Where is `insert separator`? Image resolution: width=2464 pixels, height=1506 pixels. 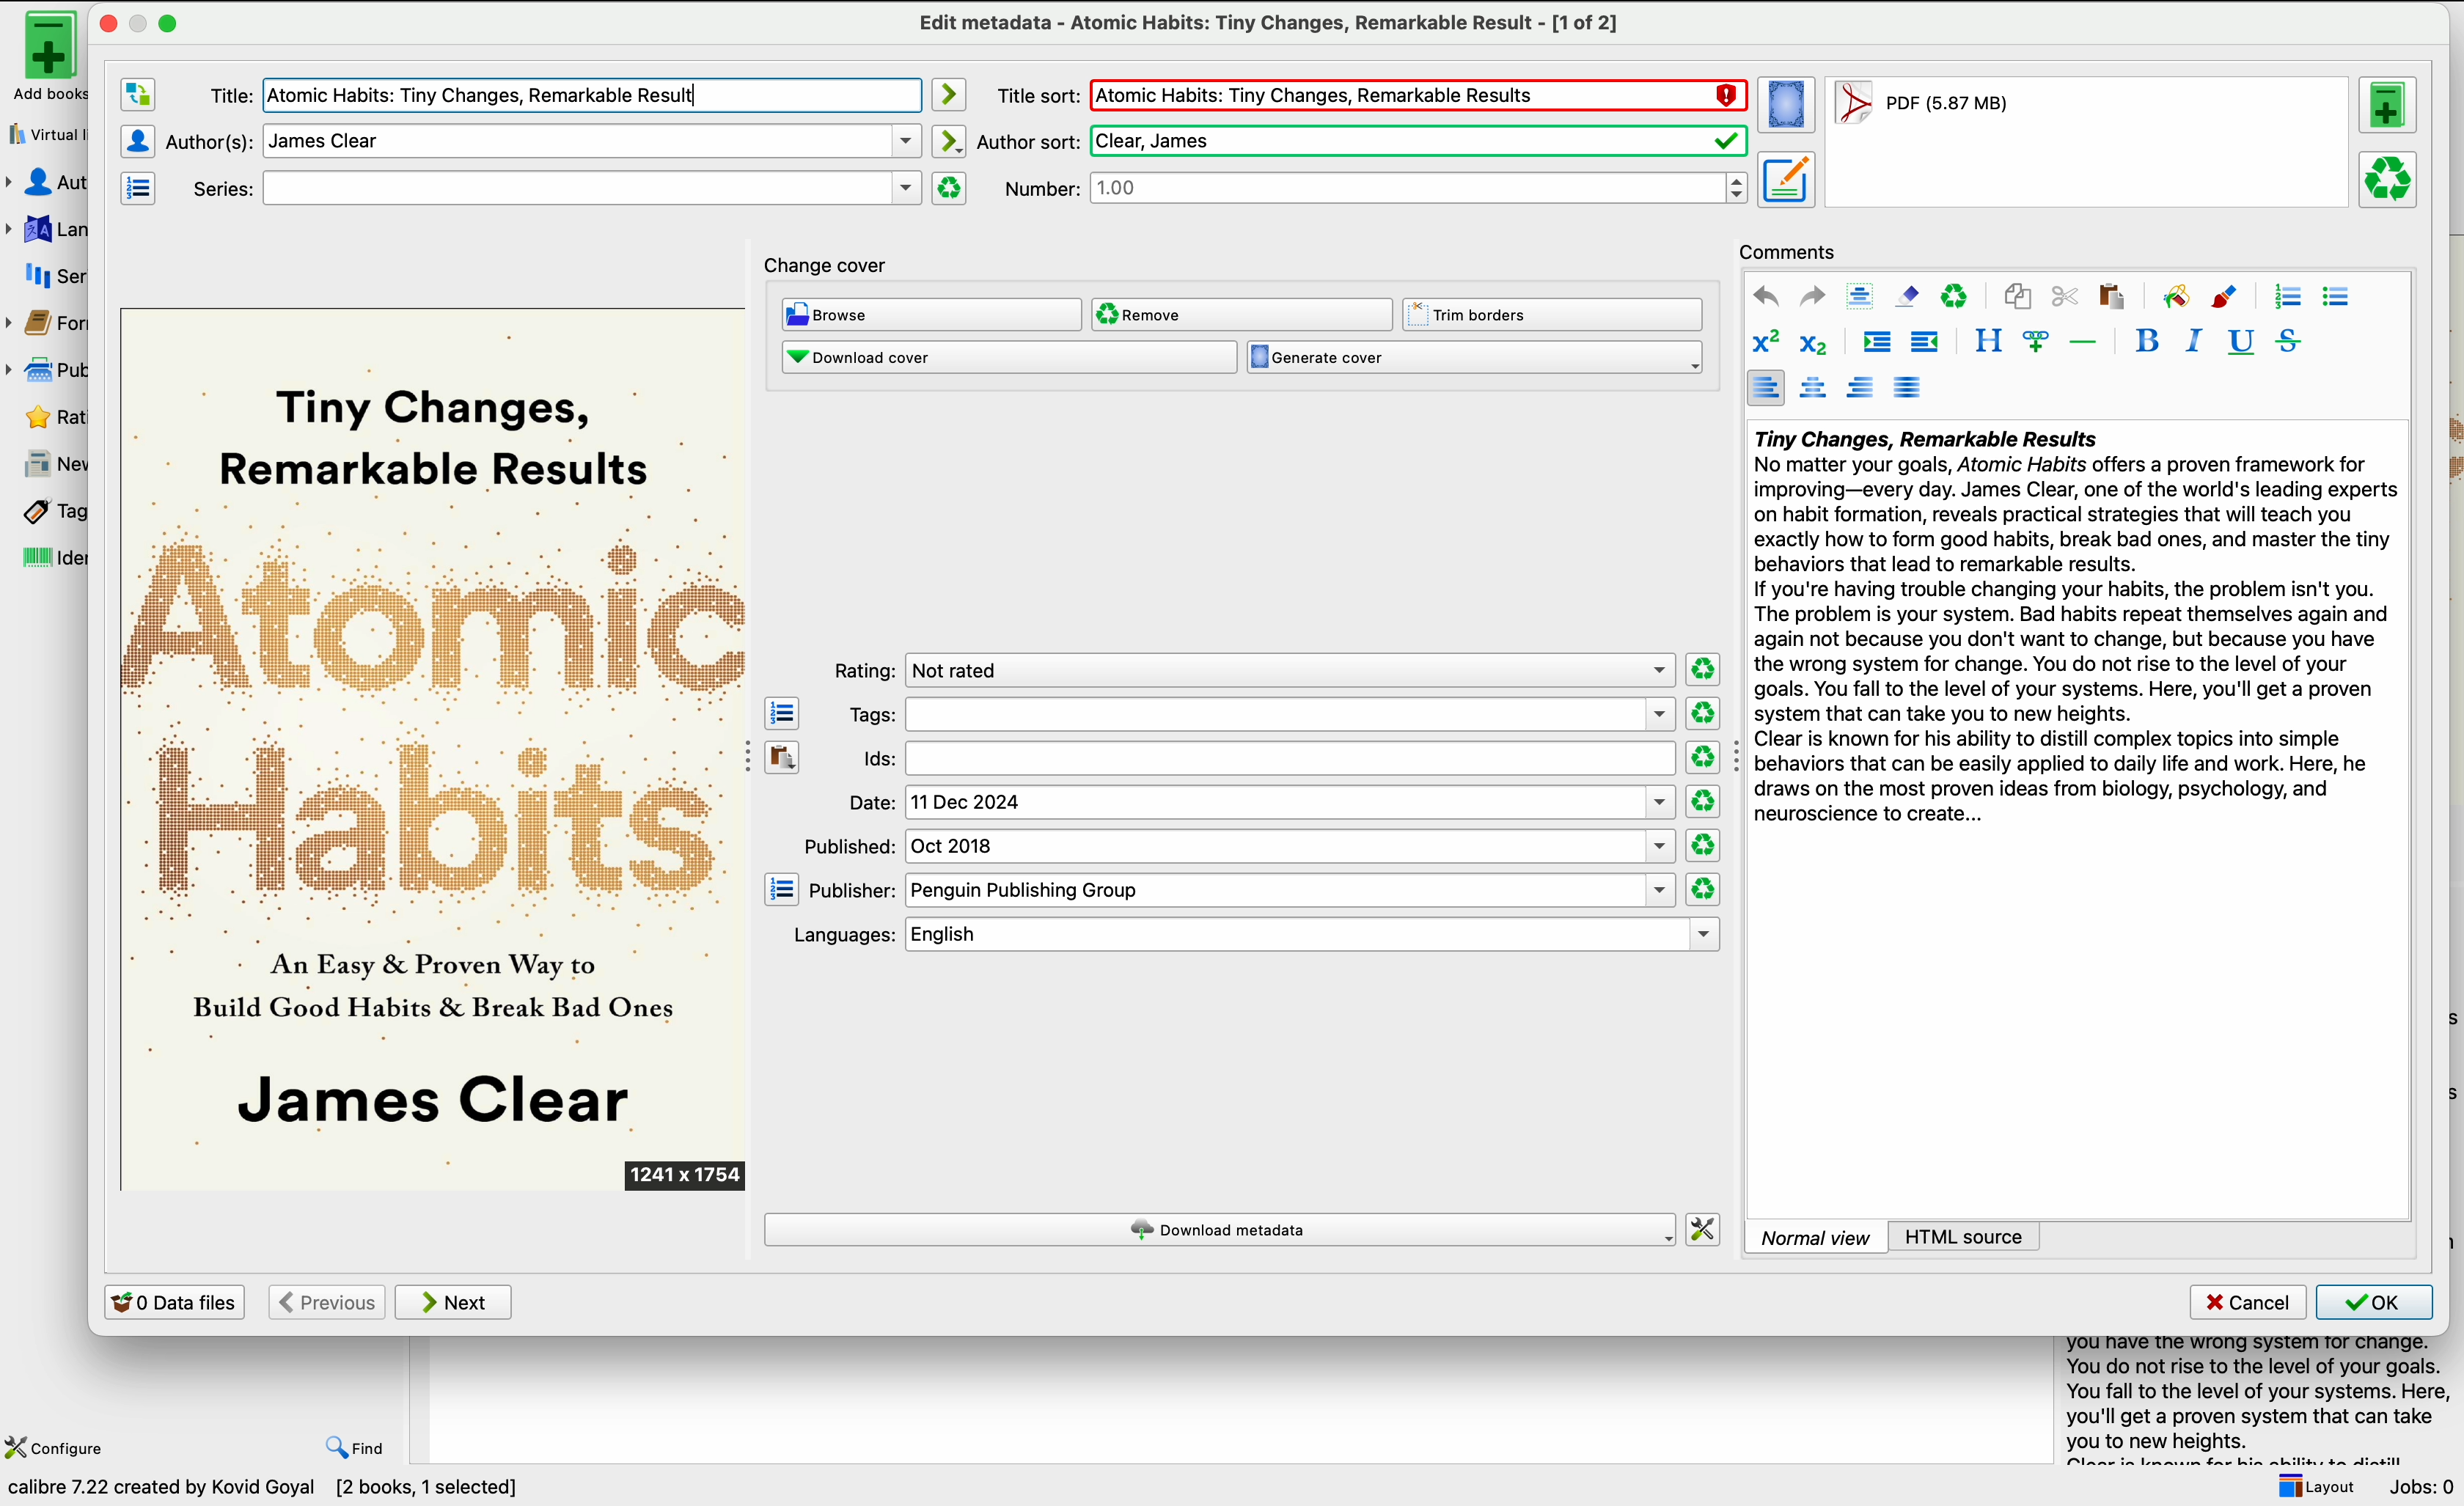 insert separator is located at coordinates (2084, 341).